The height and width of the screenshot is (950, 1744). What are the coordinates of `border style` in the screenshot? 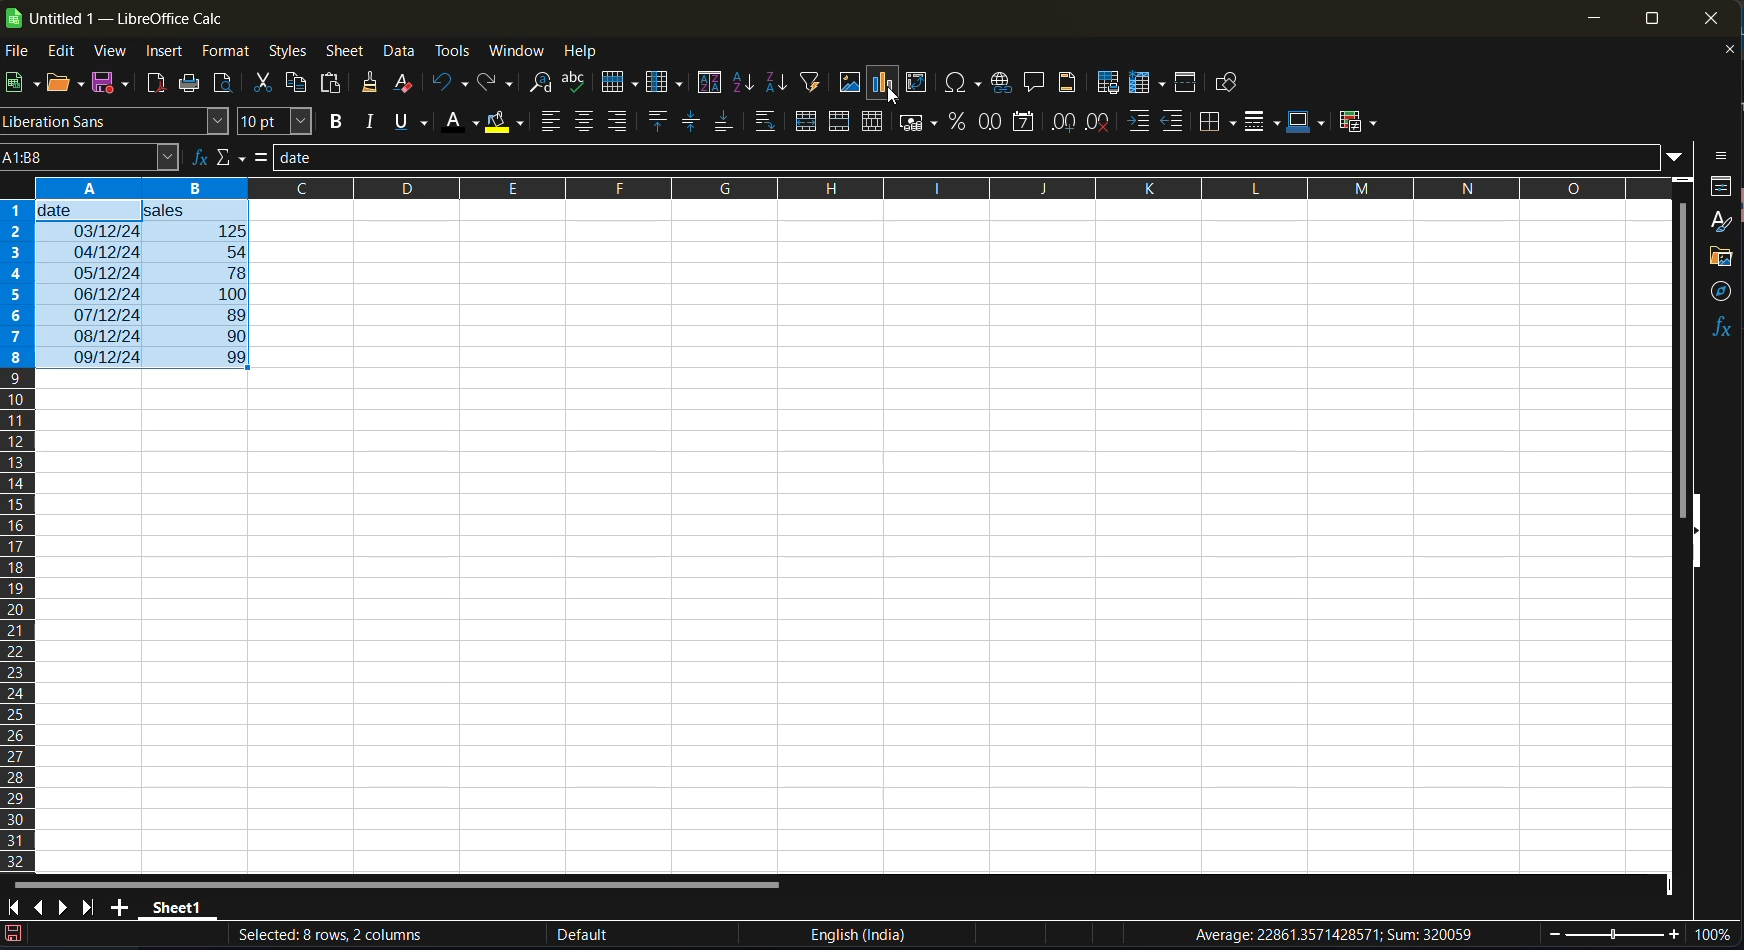 It's located at (1261, 124).